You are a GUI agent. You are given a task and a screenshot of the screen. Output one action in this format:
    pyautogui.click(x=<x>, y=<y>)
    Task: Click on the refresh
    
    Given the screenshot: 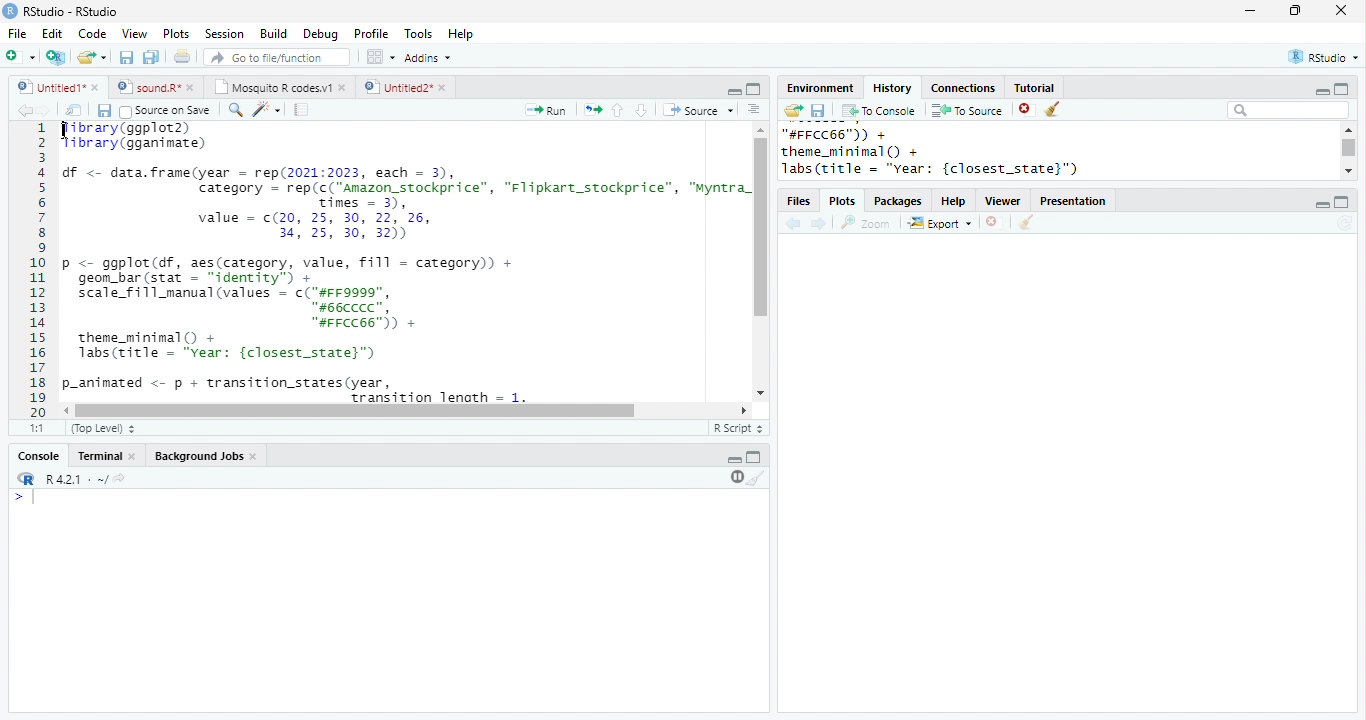 What is the action you would take?
    pyautogui.click(x=1345, y=223)
    